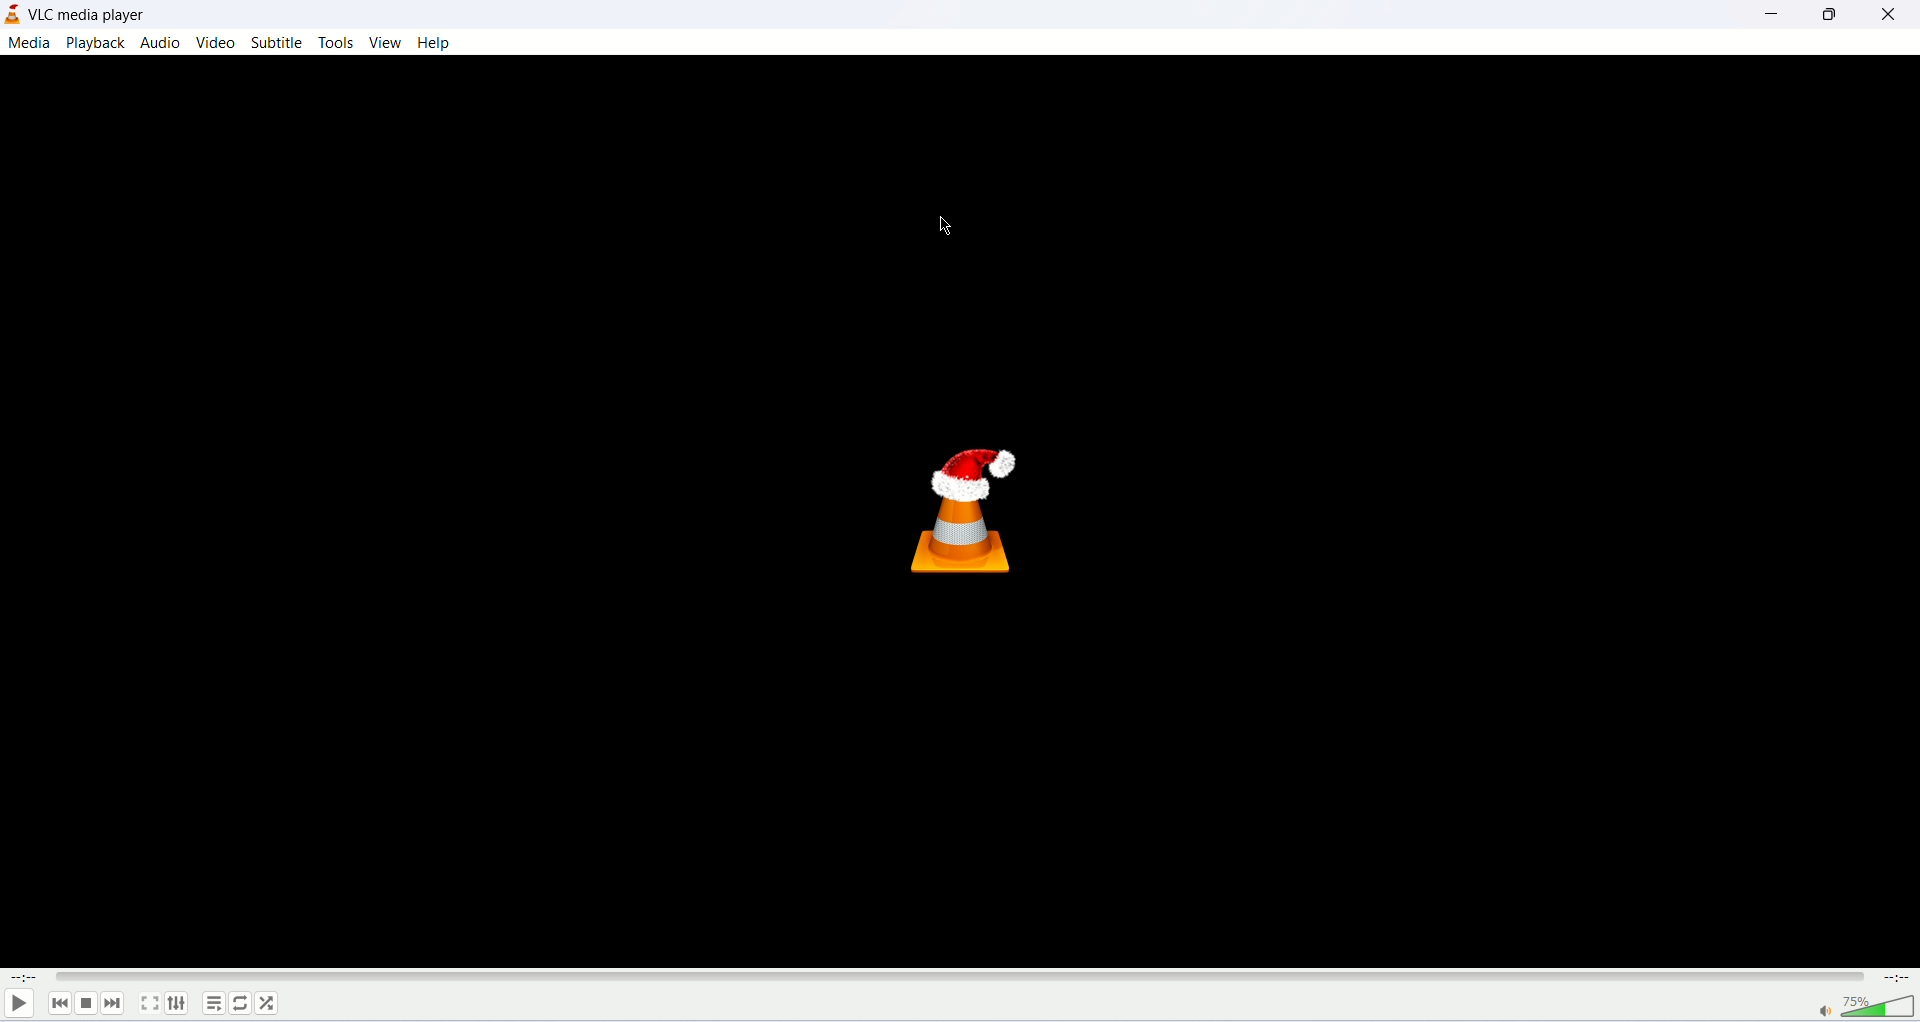 The image size is (1920, 1022). Describe the element at coordinates (943, 228) in the screenshot. I see `cursor` at that location.